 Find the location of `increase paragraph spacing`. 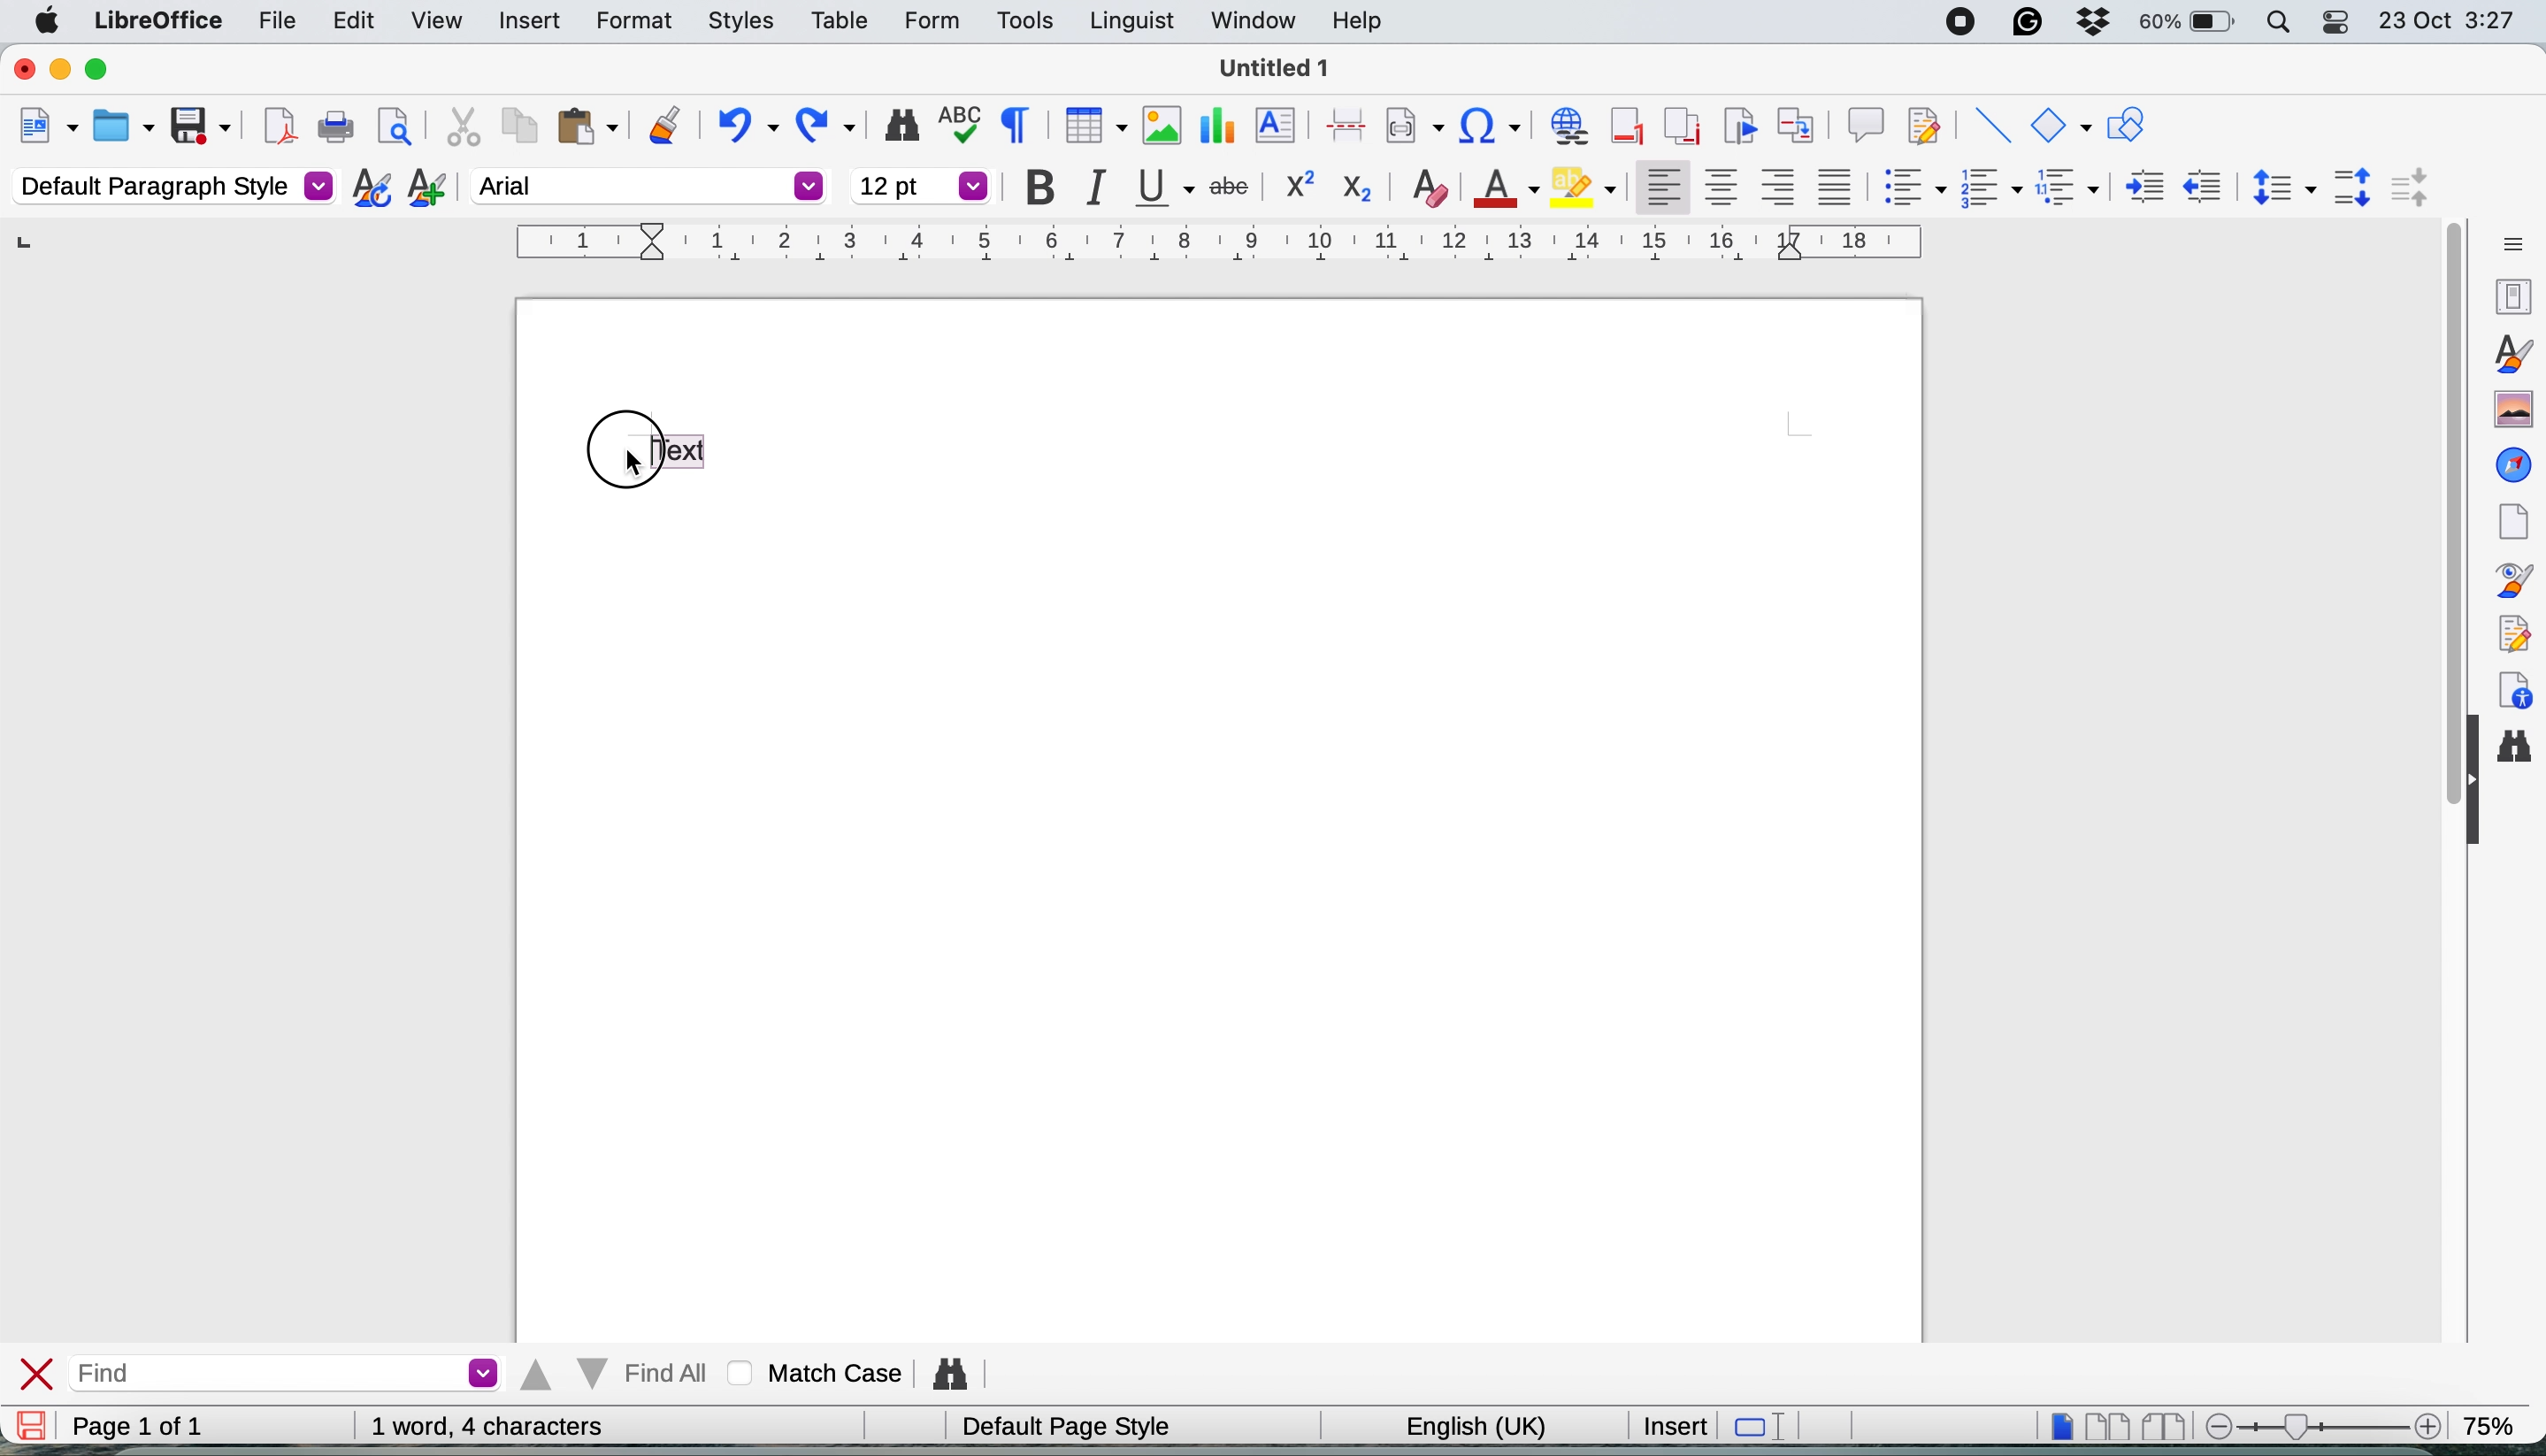

increase paragraph spacing is located at coordinates (2355, 185).